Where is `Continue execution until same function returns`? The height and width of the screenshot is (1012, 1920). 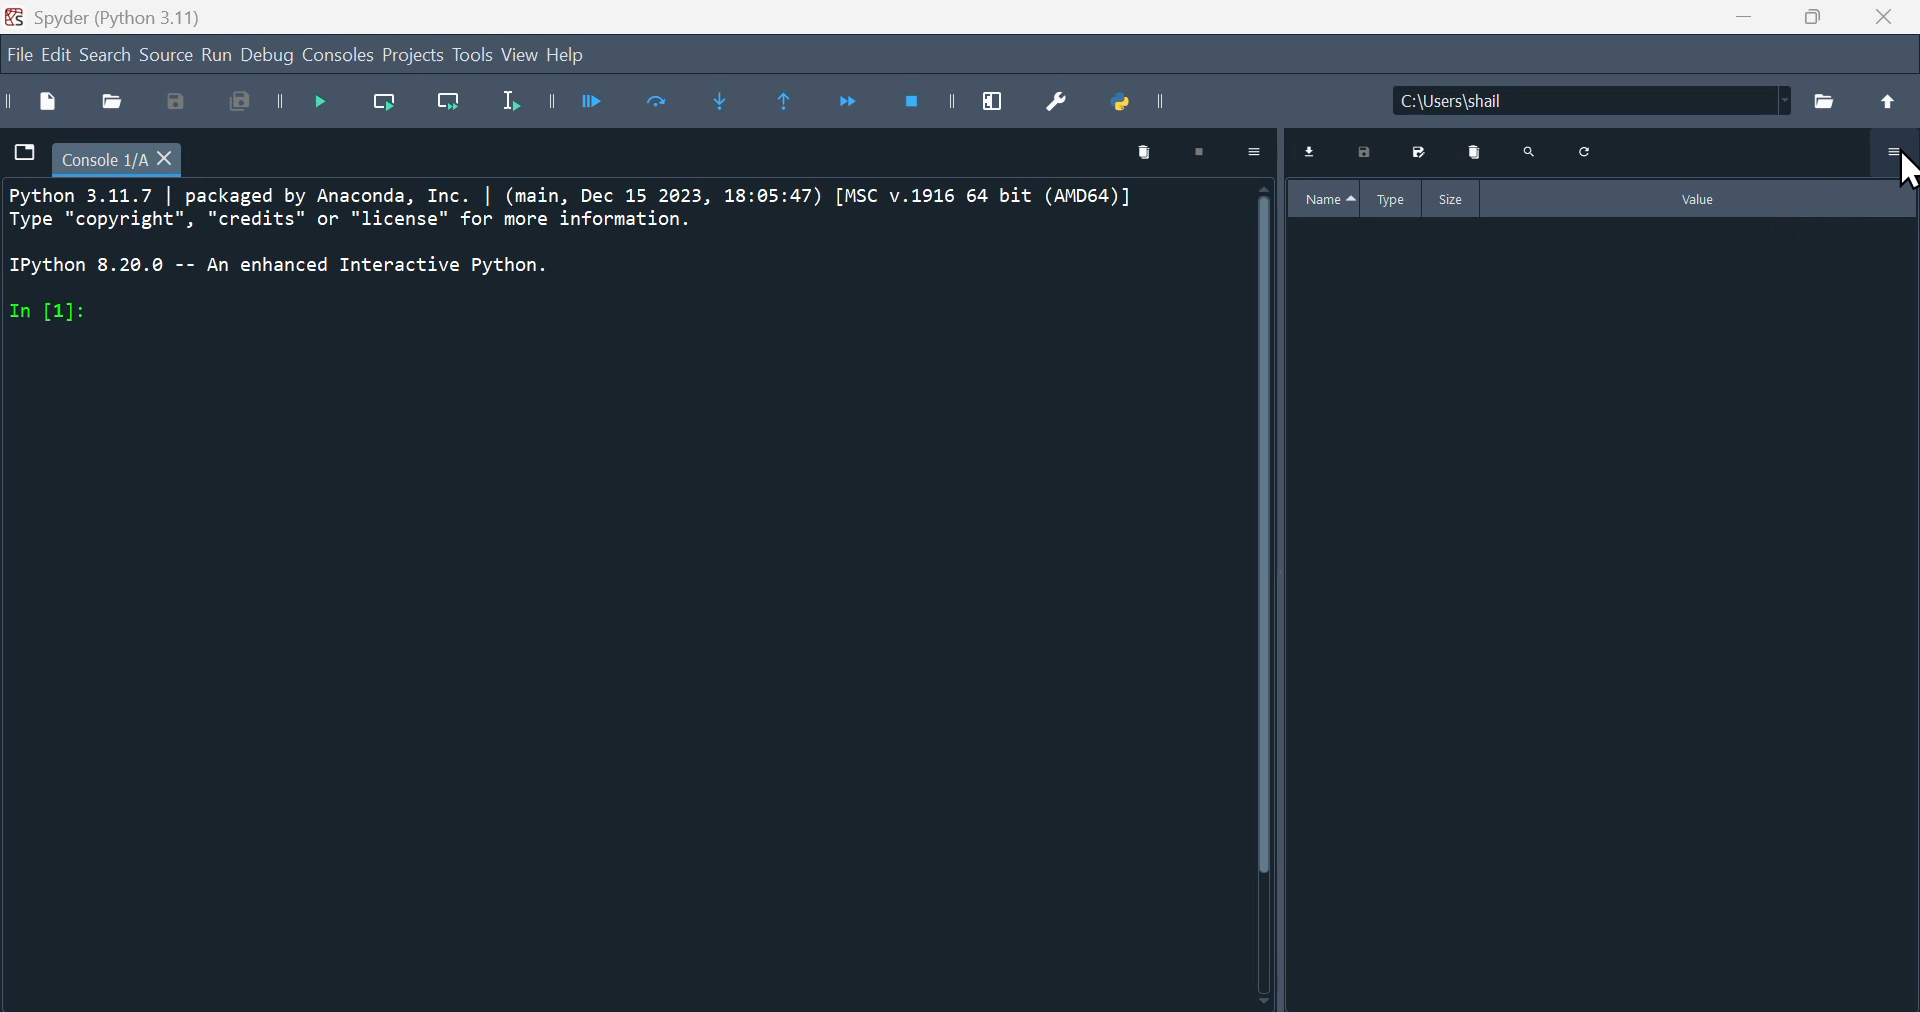 Continue execution until same function returns is located at coordinates (792, 103).